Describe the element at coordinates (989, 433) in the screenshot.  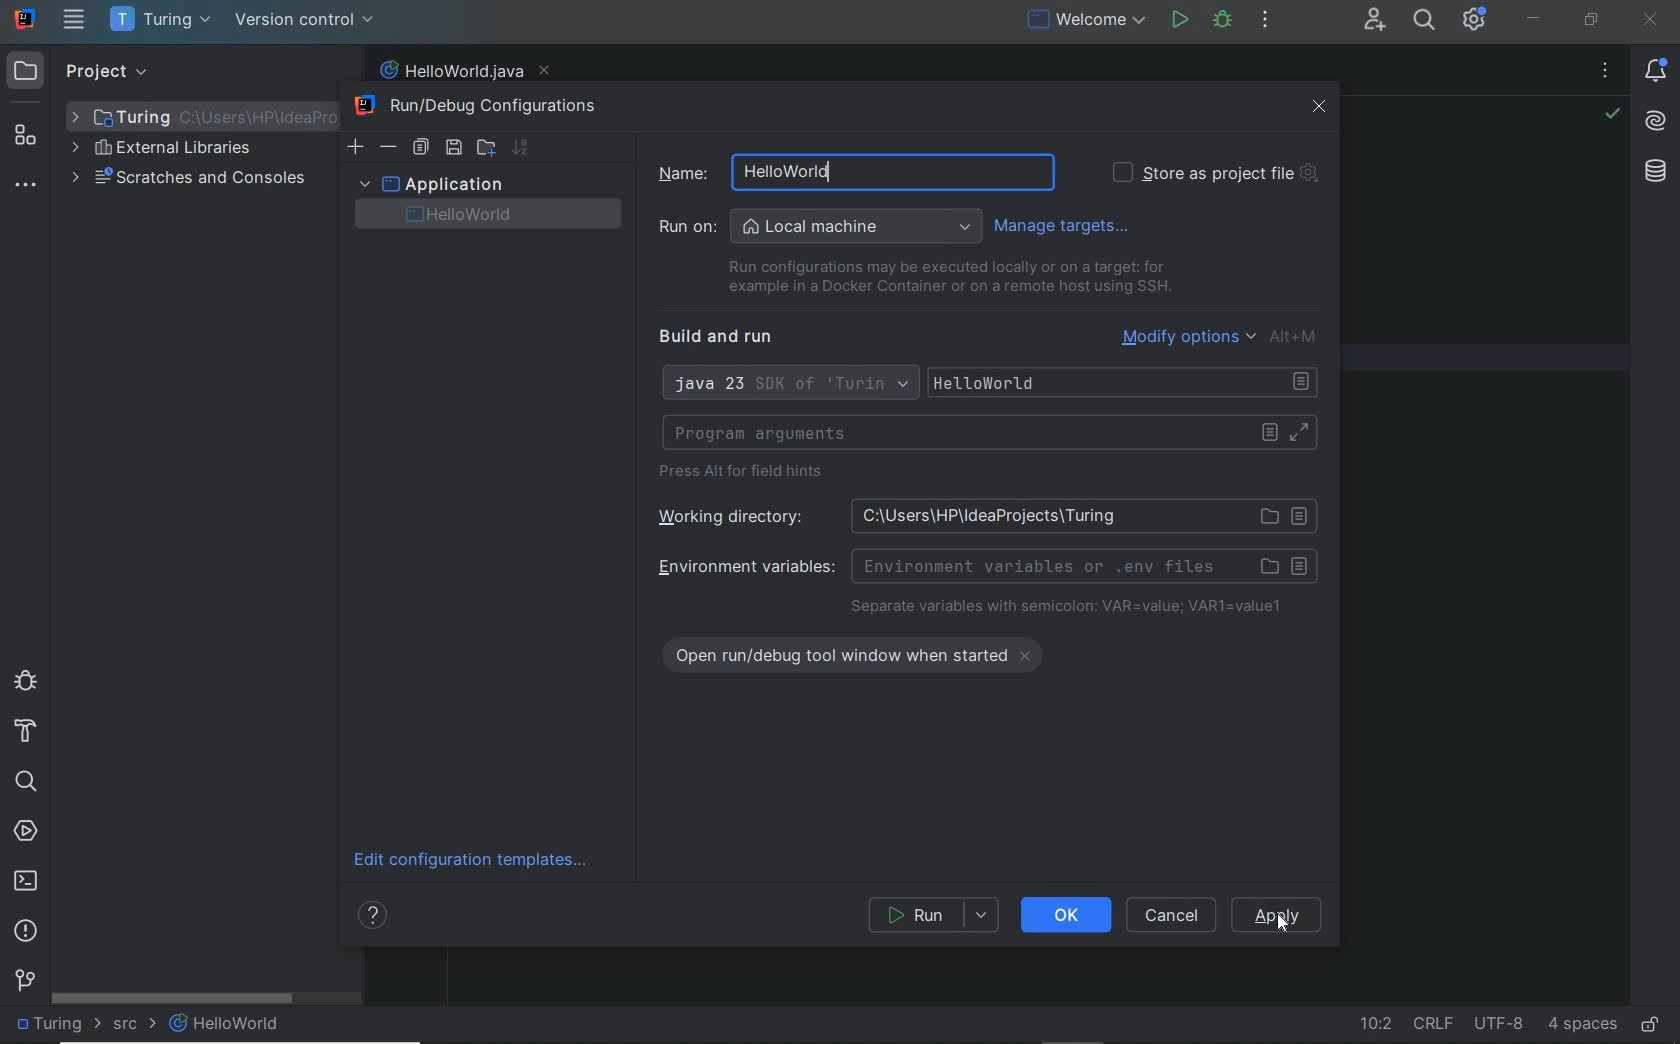
I see `program arguments` at that location.